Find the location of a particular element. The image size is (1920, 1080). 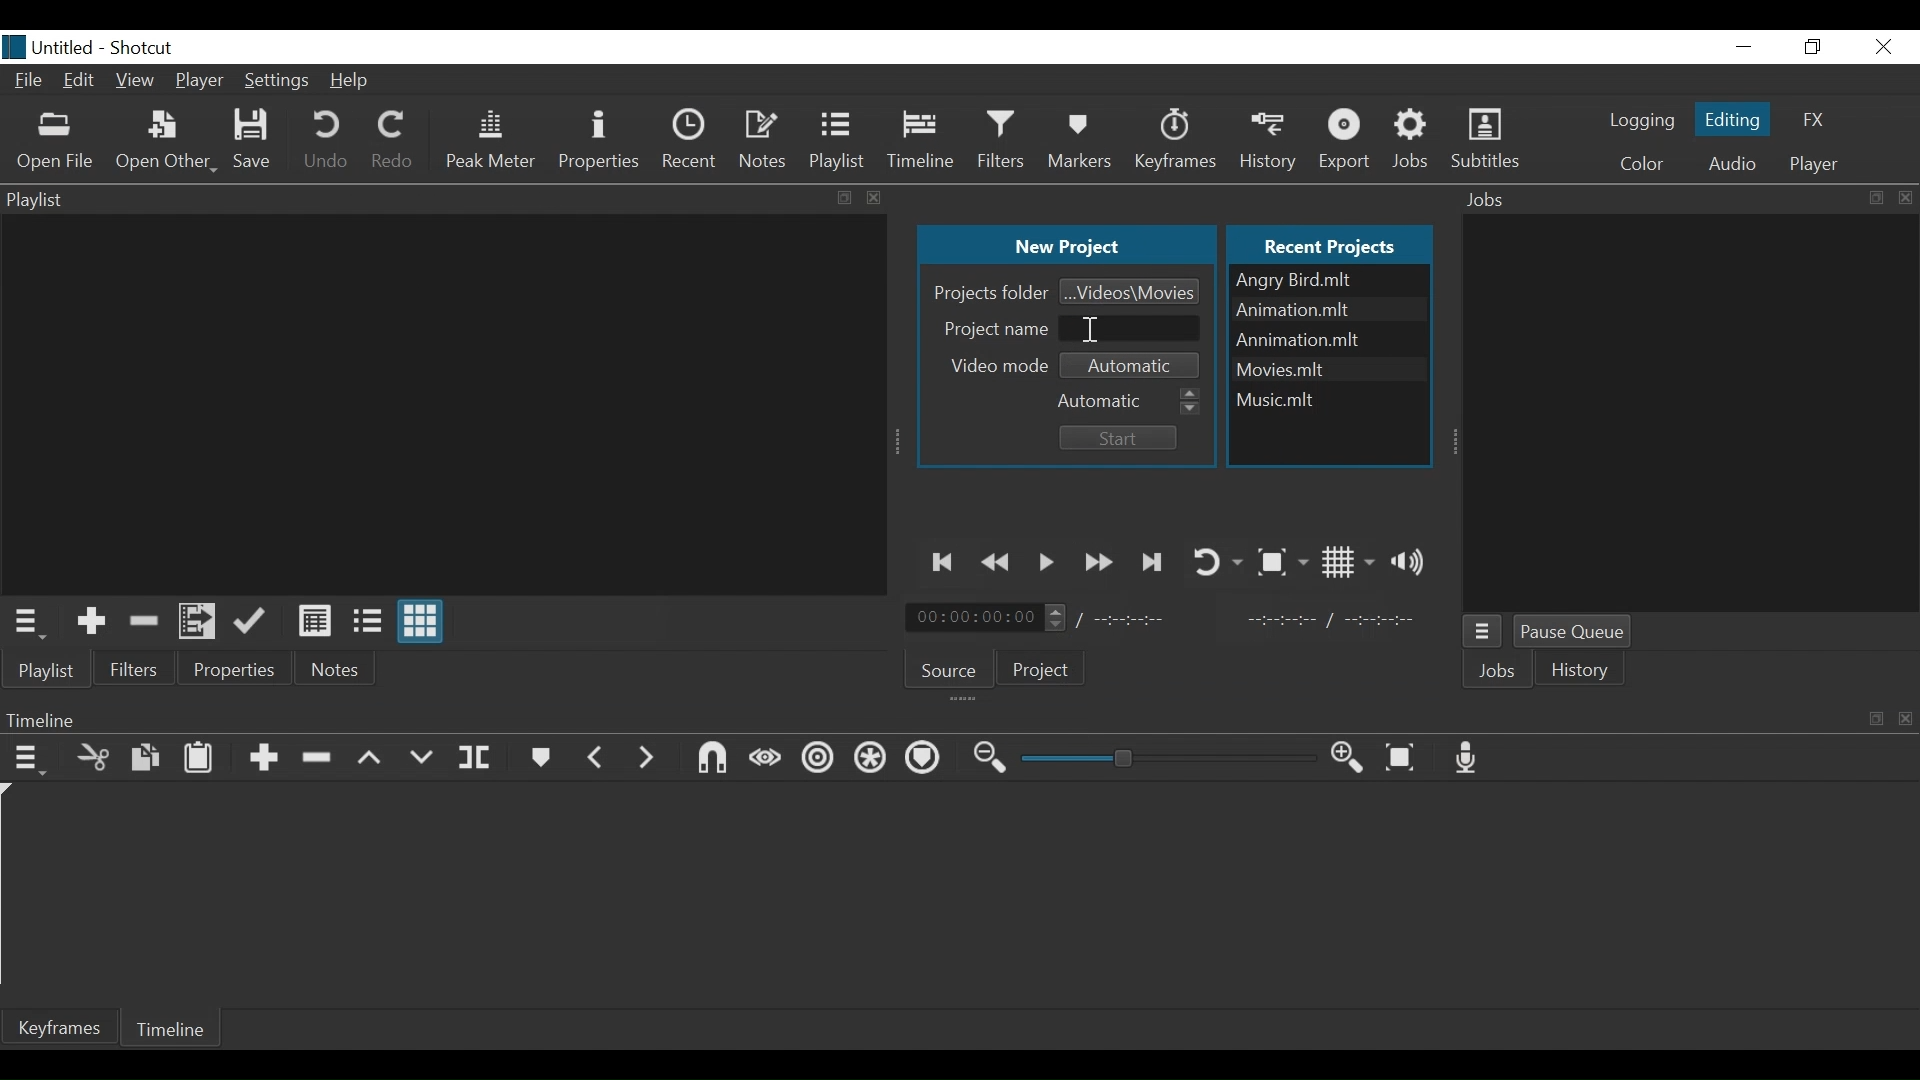

istory is located at coordinates (1585, 670).